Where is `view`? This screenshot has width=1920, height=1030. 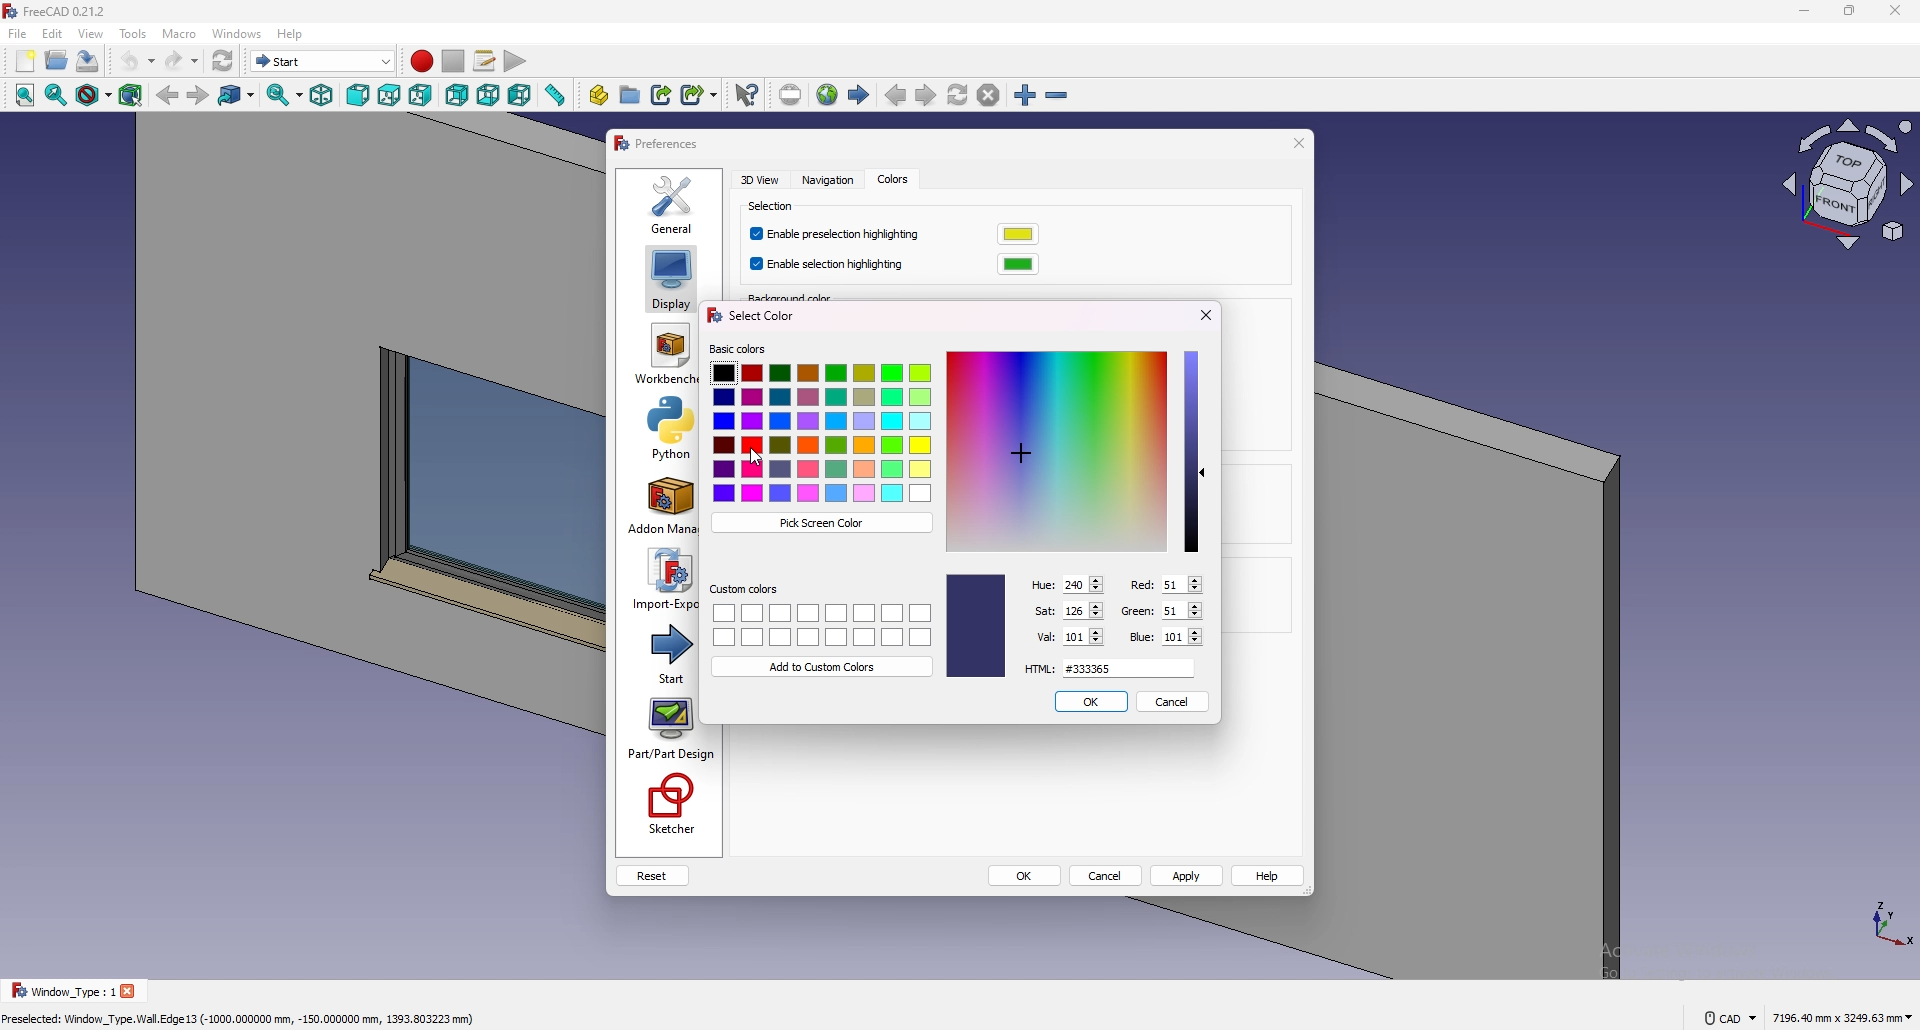
view is located at coordinates (92, 33).